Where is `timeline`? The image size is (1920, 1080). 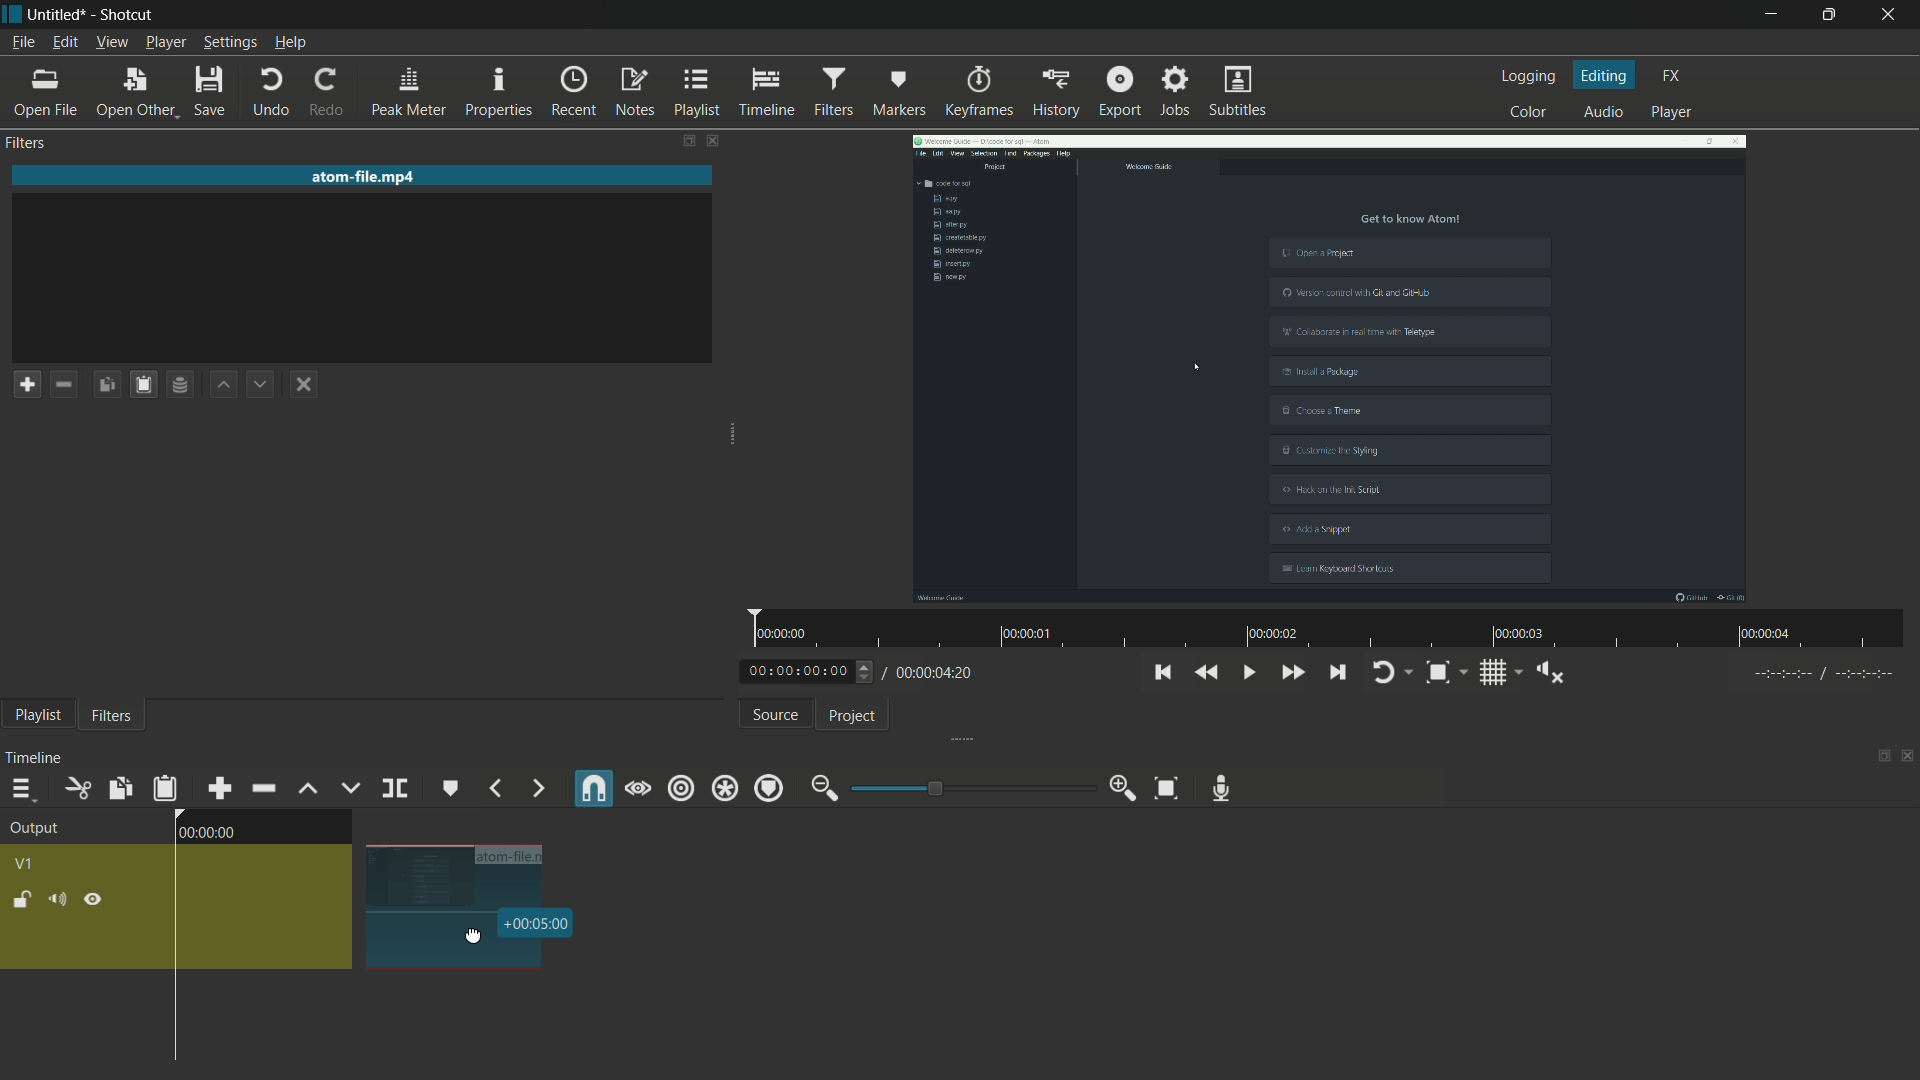
timeline is located at coordinates (39, 754).